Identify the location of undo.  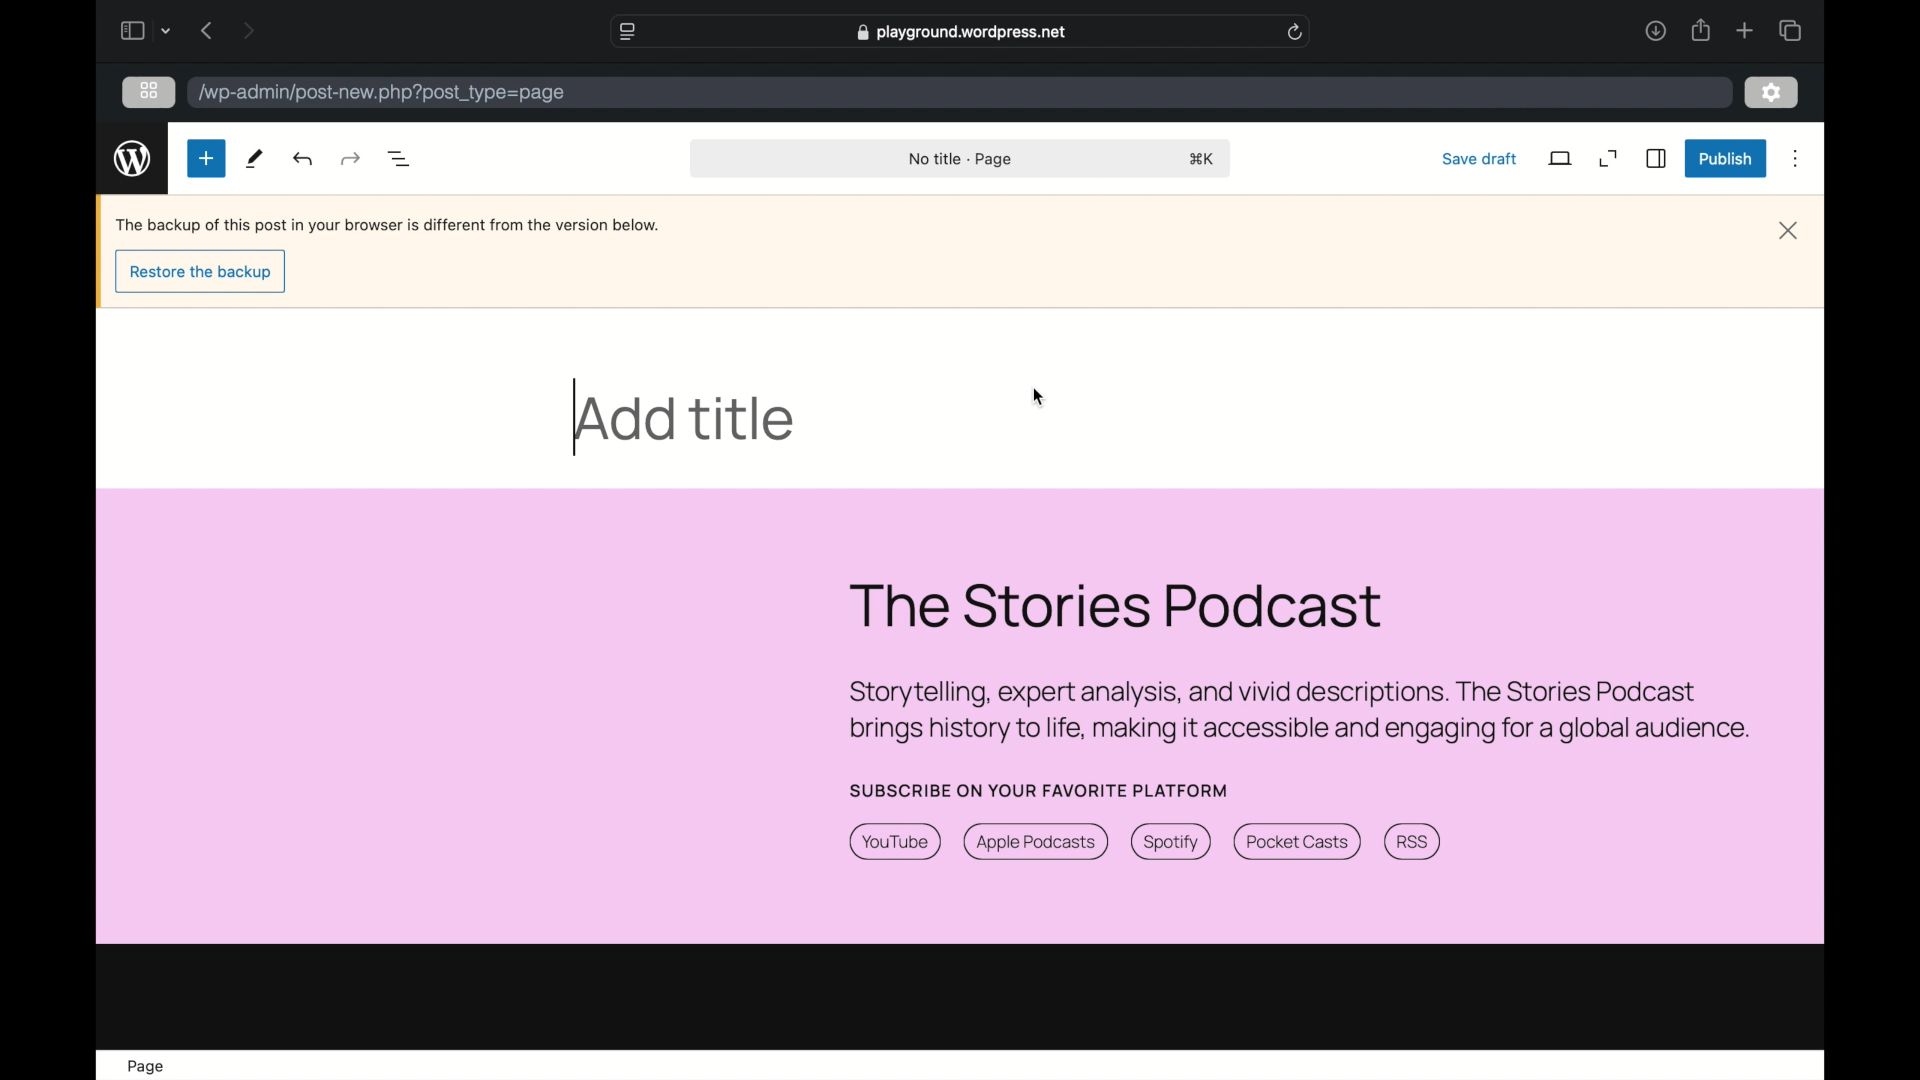
(349, 158).